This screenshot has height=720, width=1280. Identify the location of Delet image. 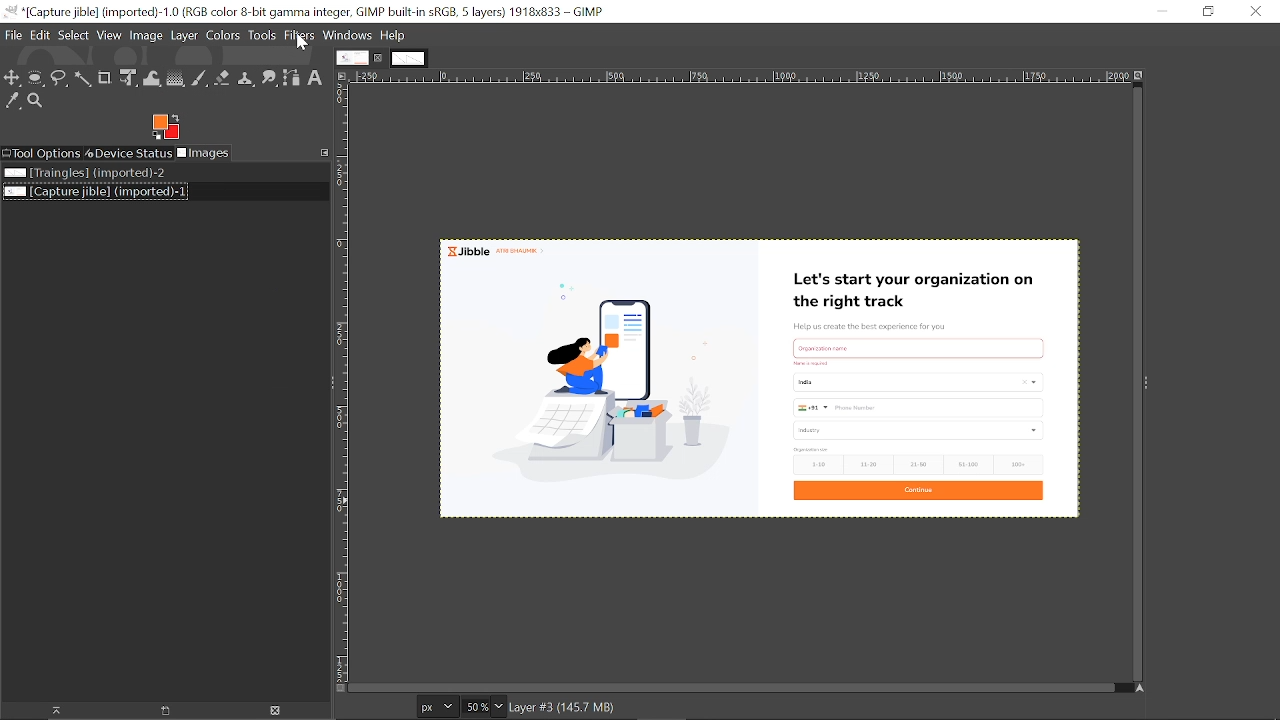
(281, 710).